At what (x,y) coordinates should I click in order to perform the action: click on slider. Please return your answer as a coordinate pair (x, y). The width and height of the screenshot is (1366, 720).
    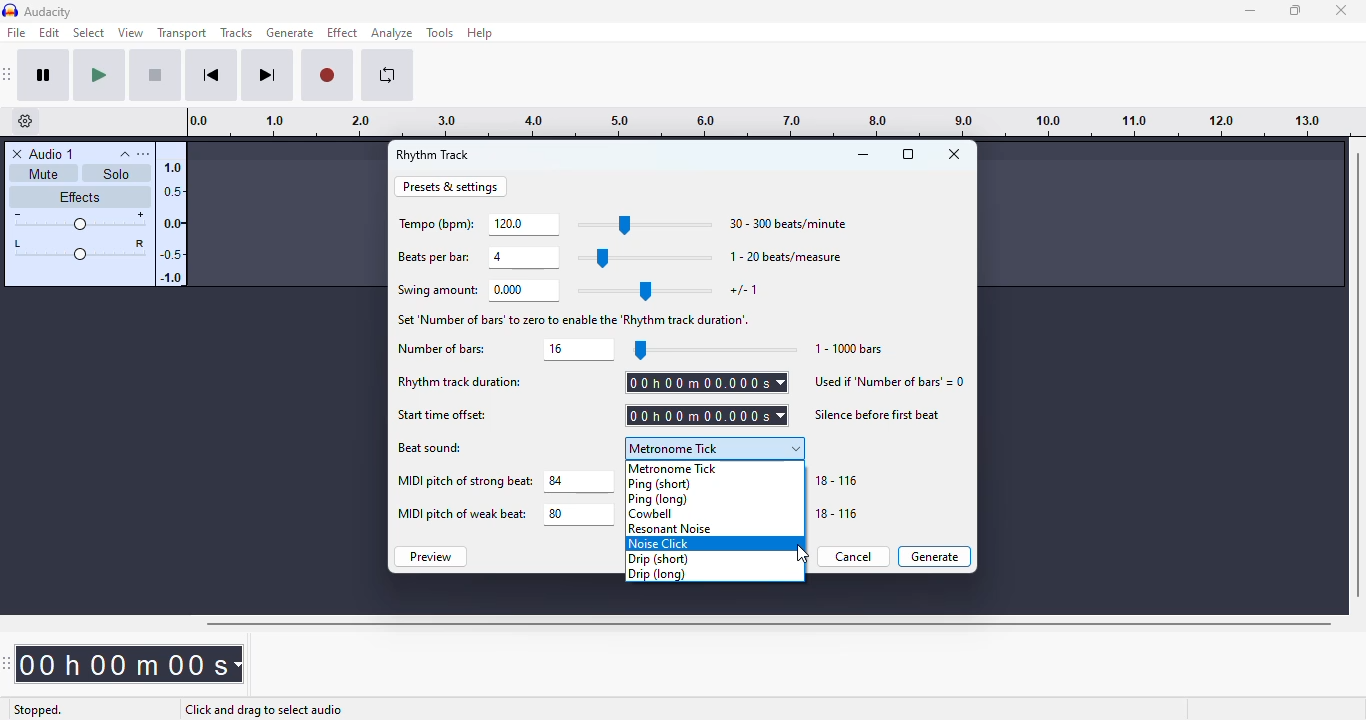
    Looking at the image, I should click on (645, 258).